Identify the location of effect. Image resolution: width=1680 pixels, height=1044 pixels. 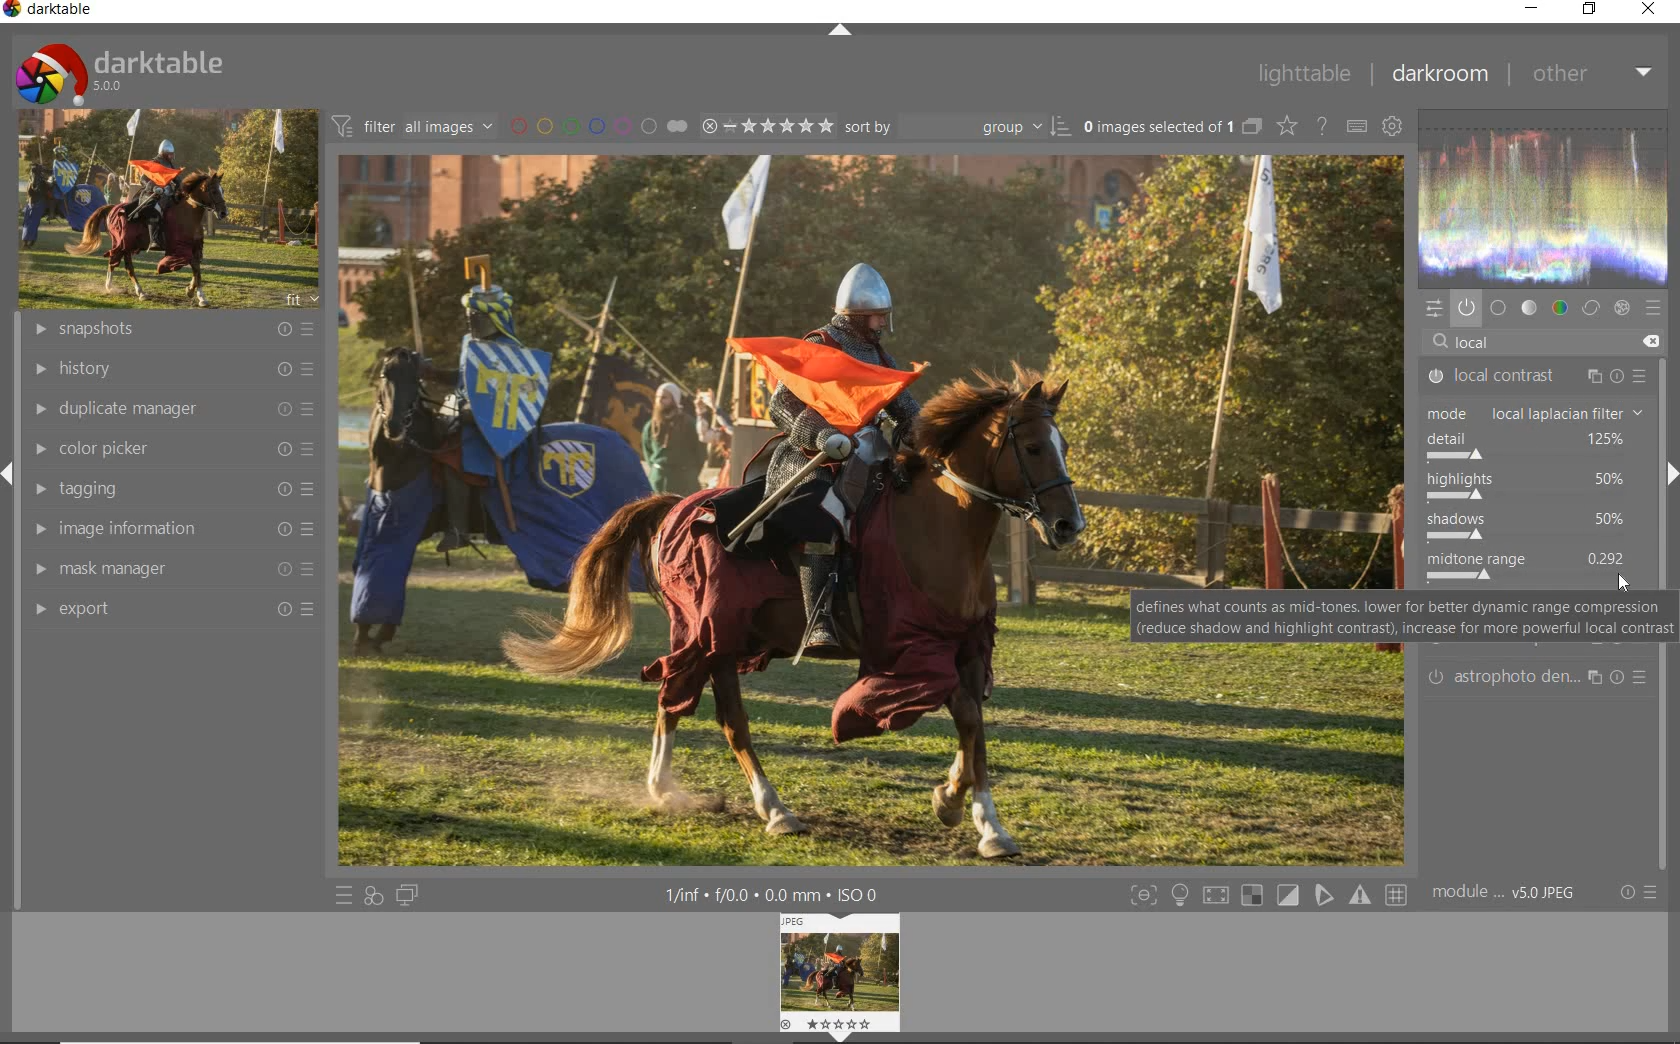
(1622, 307).